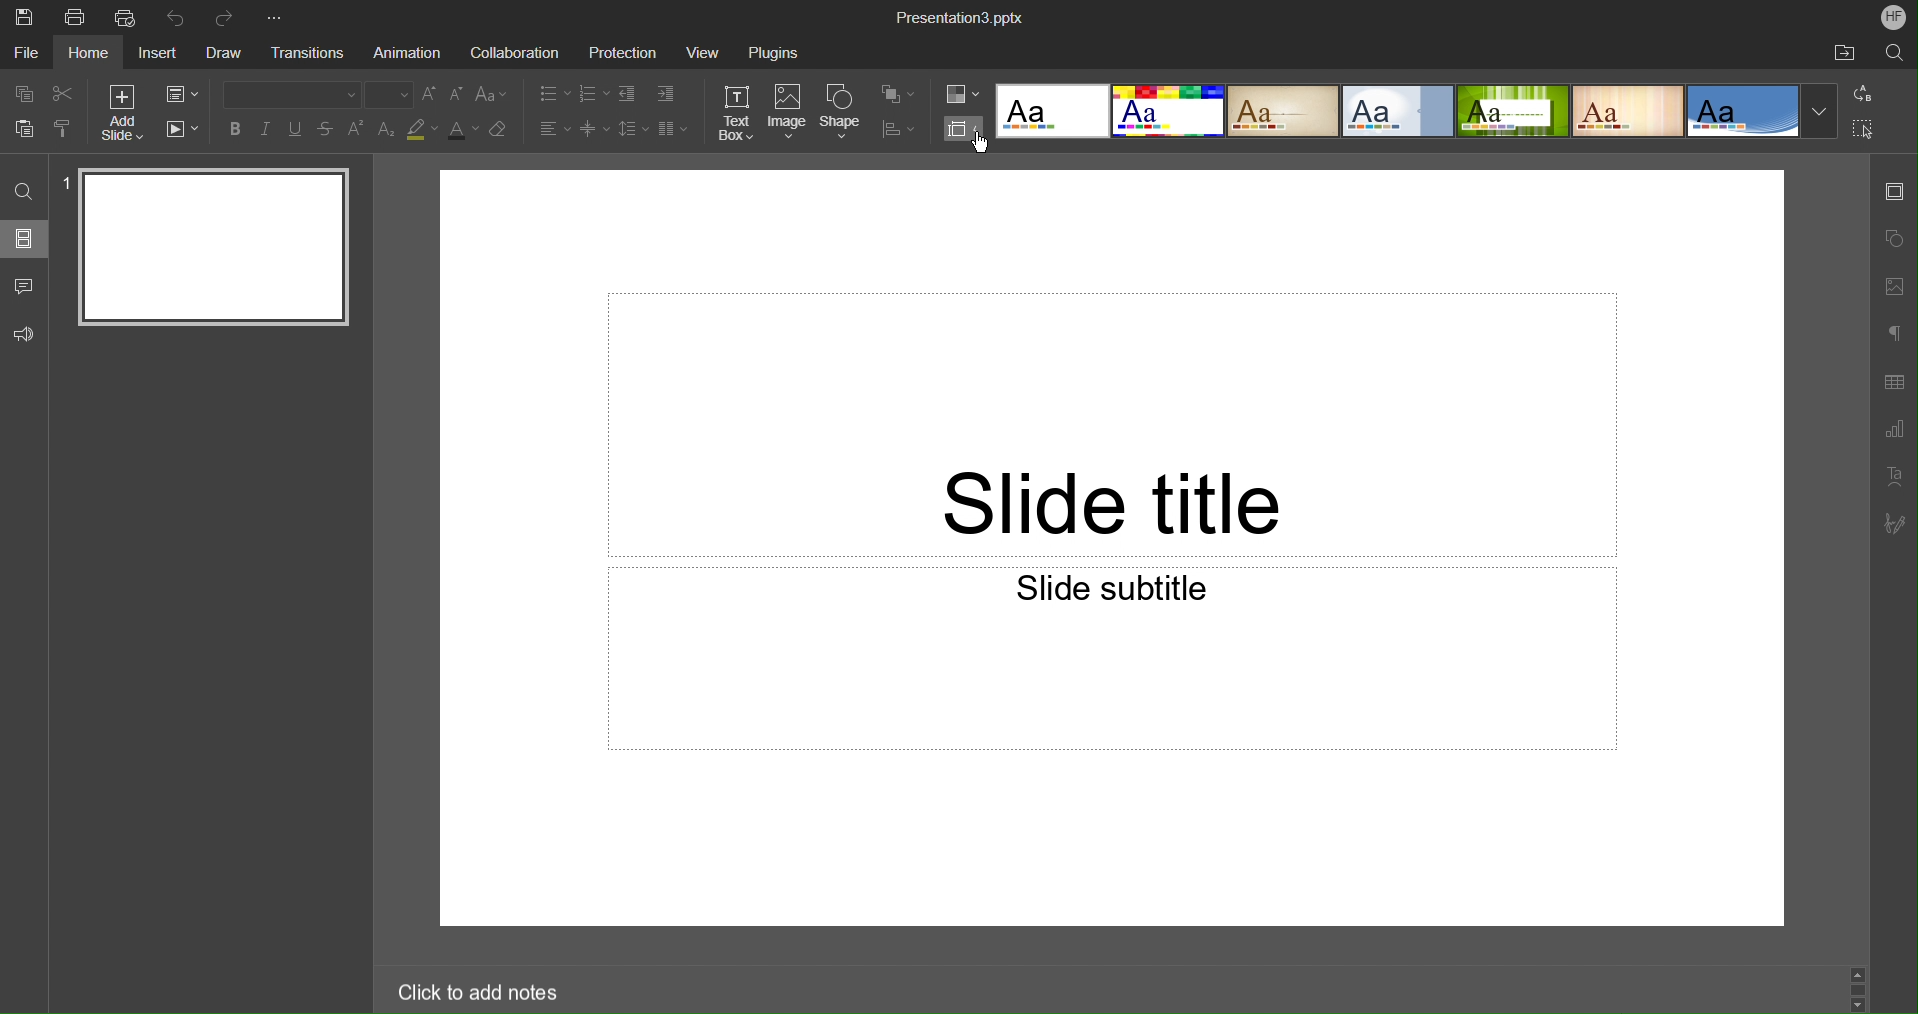  I want to click on Add Slide, so click(119, 112).